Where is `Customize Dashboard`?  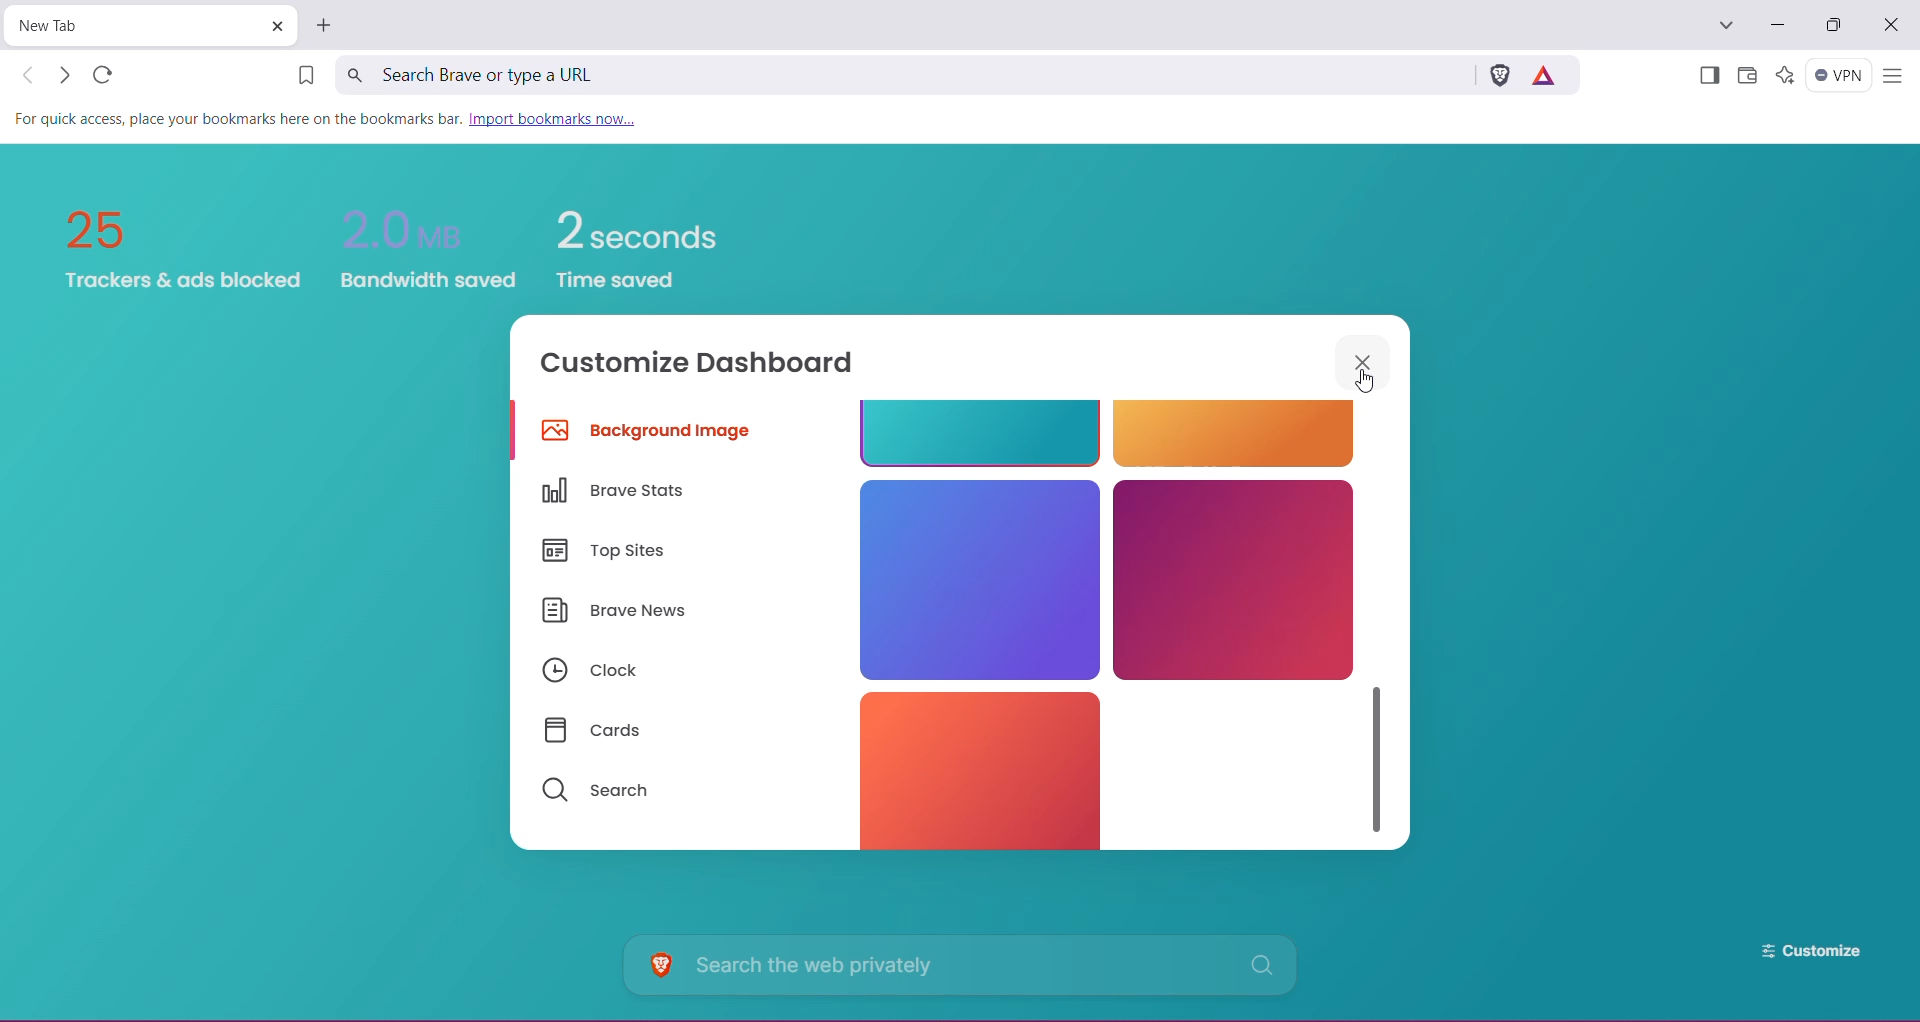
Customize Dashboard is located at coordinates (711, 366).